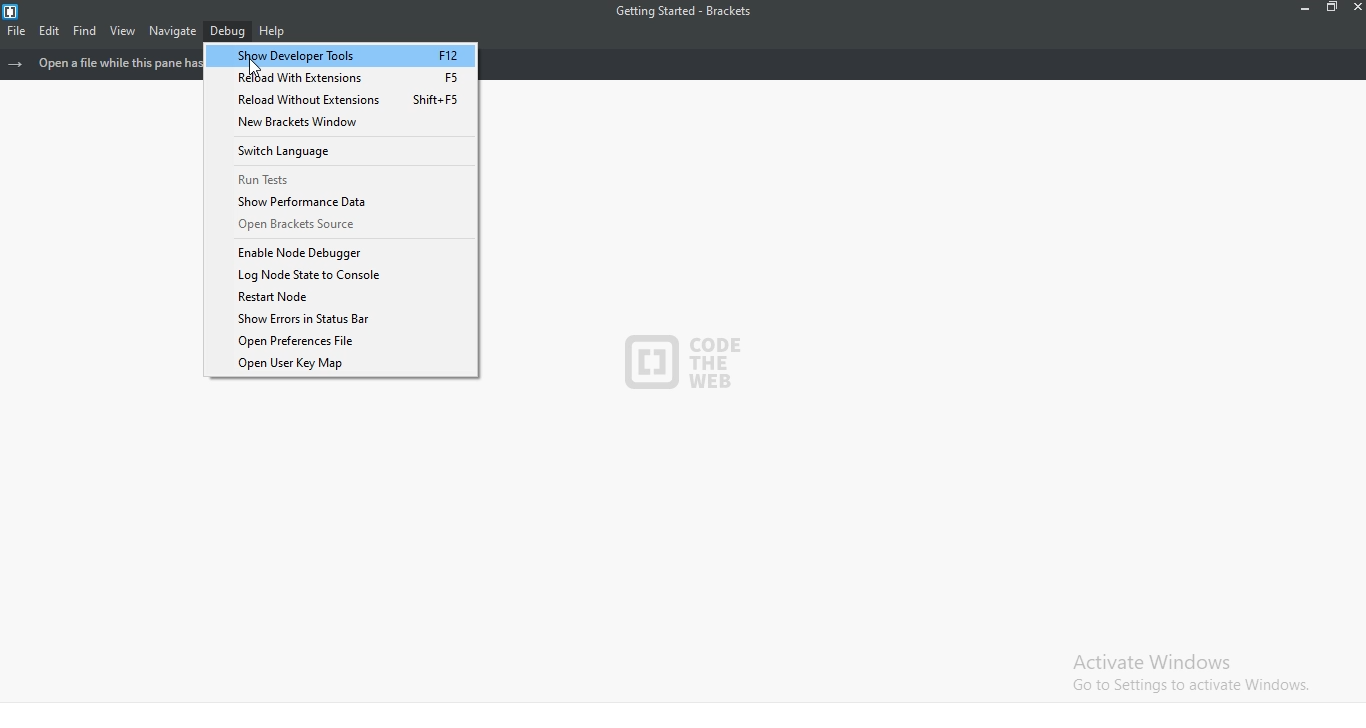 The image size is (1366, 728). I want to click on Log Node state to console, so click(341, 274).